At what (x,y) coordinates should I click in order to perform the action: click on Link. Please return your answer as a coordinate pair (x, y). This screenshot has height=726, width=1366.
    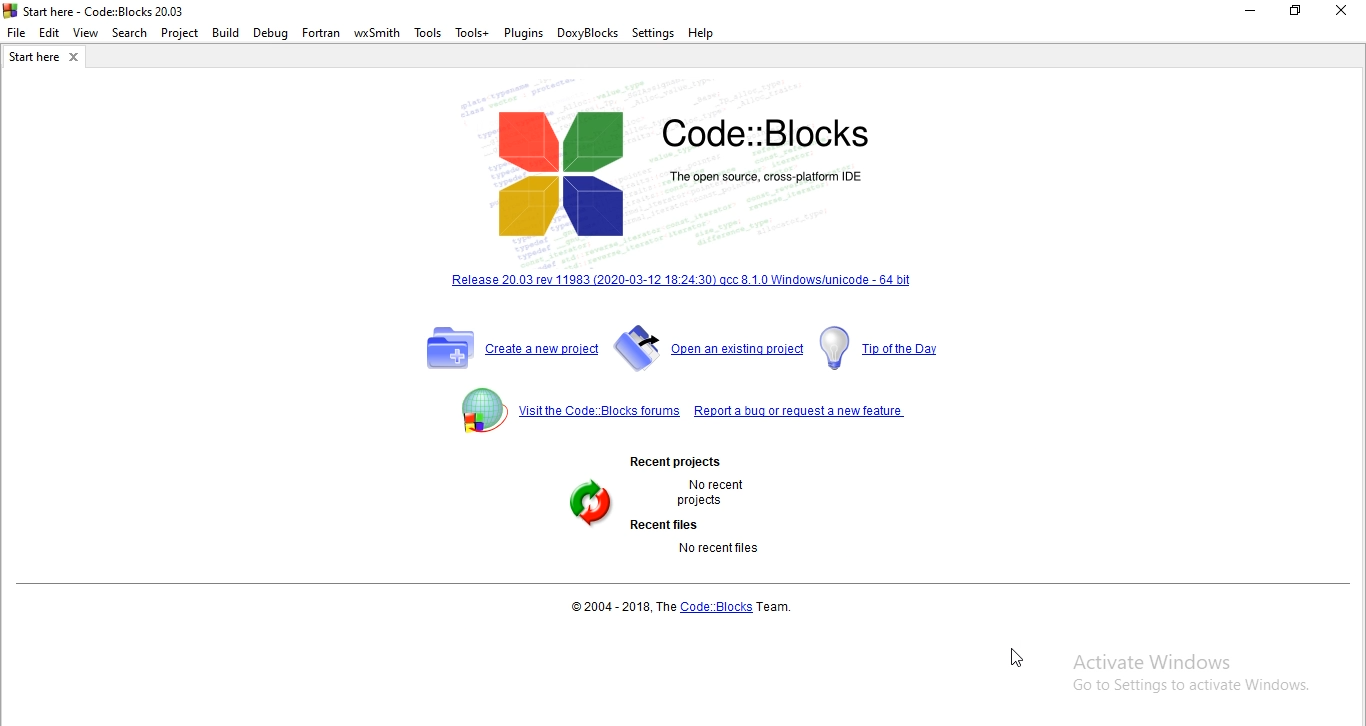
    Looking at the image, I should click on (906, 349).